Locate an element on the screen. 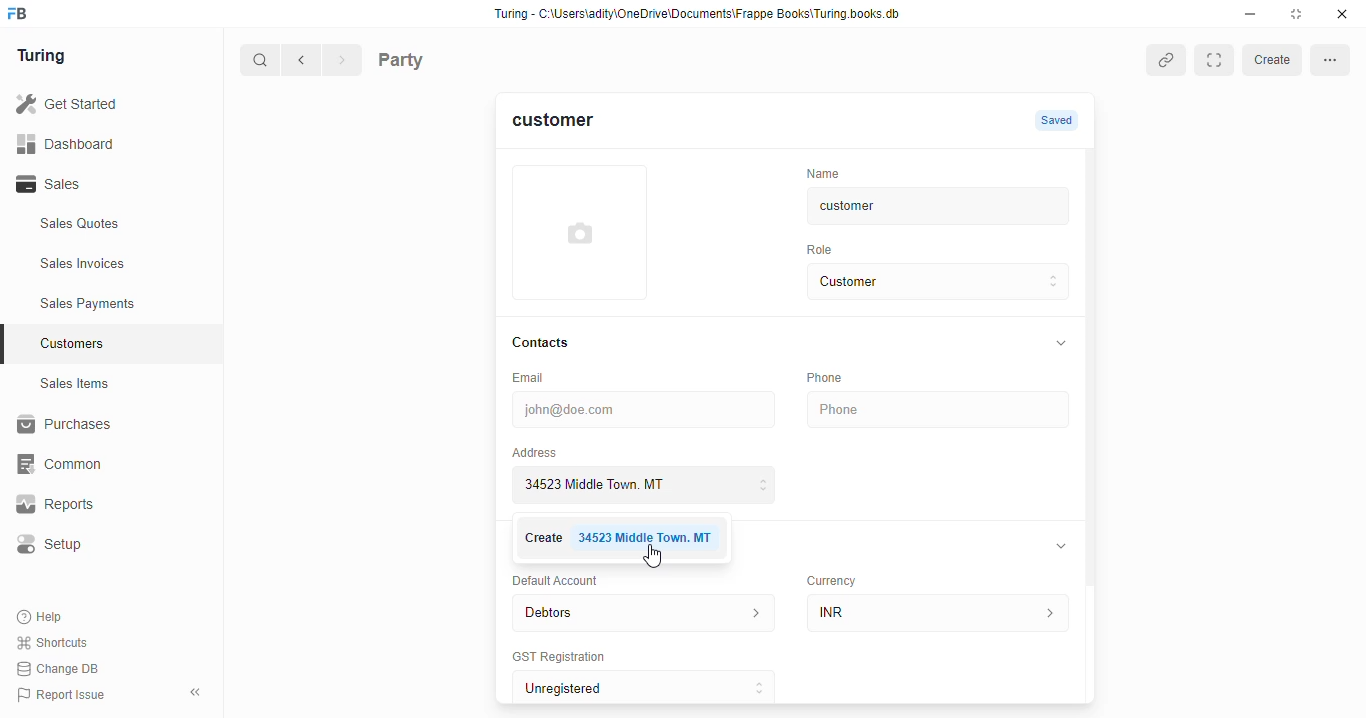 This screenshot has width=1366, height=718. ‘Name is located at coordinates (821, 172).